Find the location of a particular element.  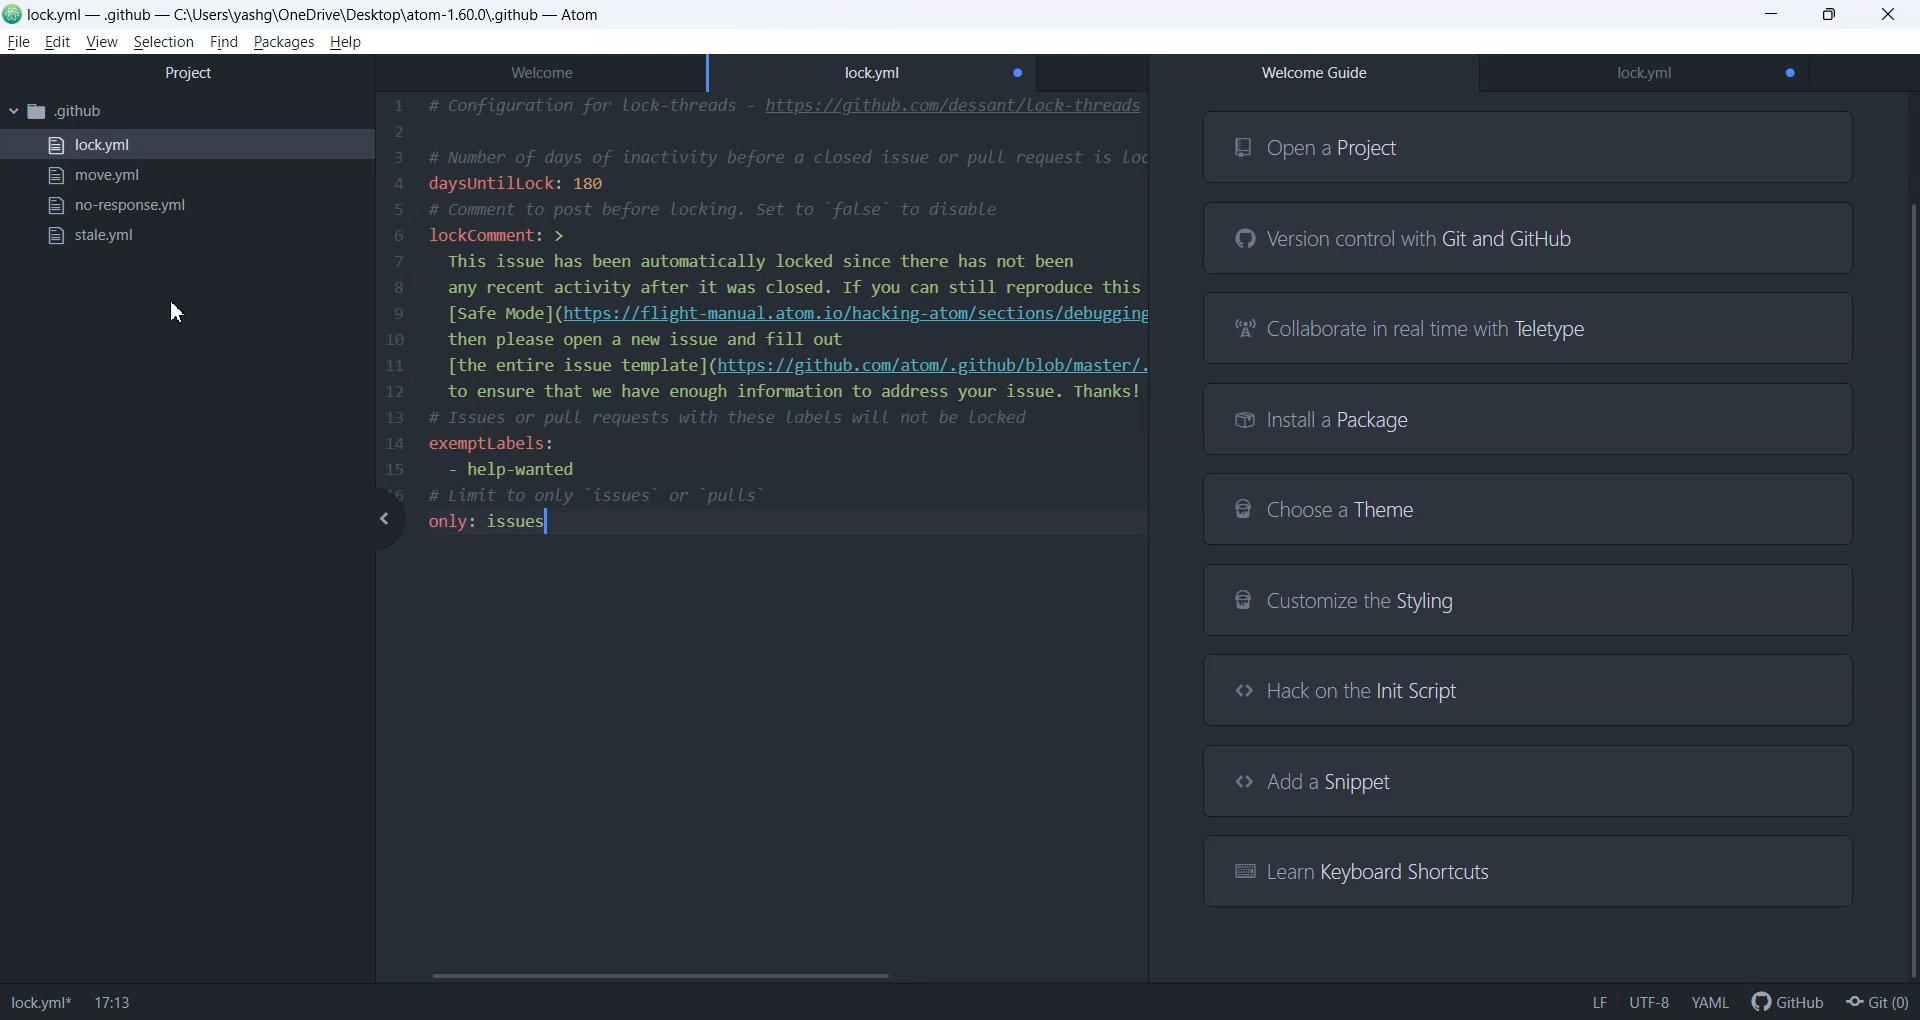

.github is located at coordinates (186, 113).